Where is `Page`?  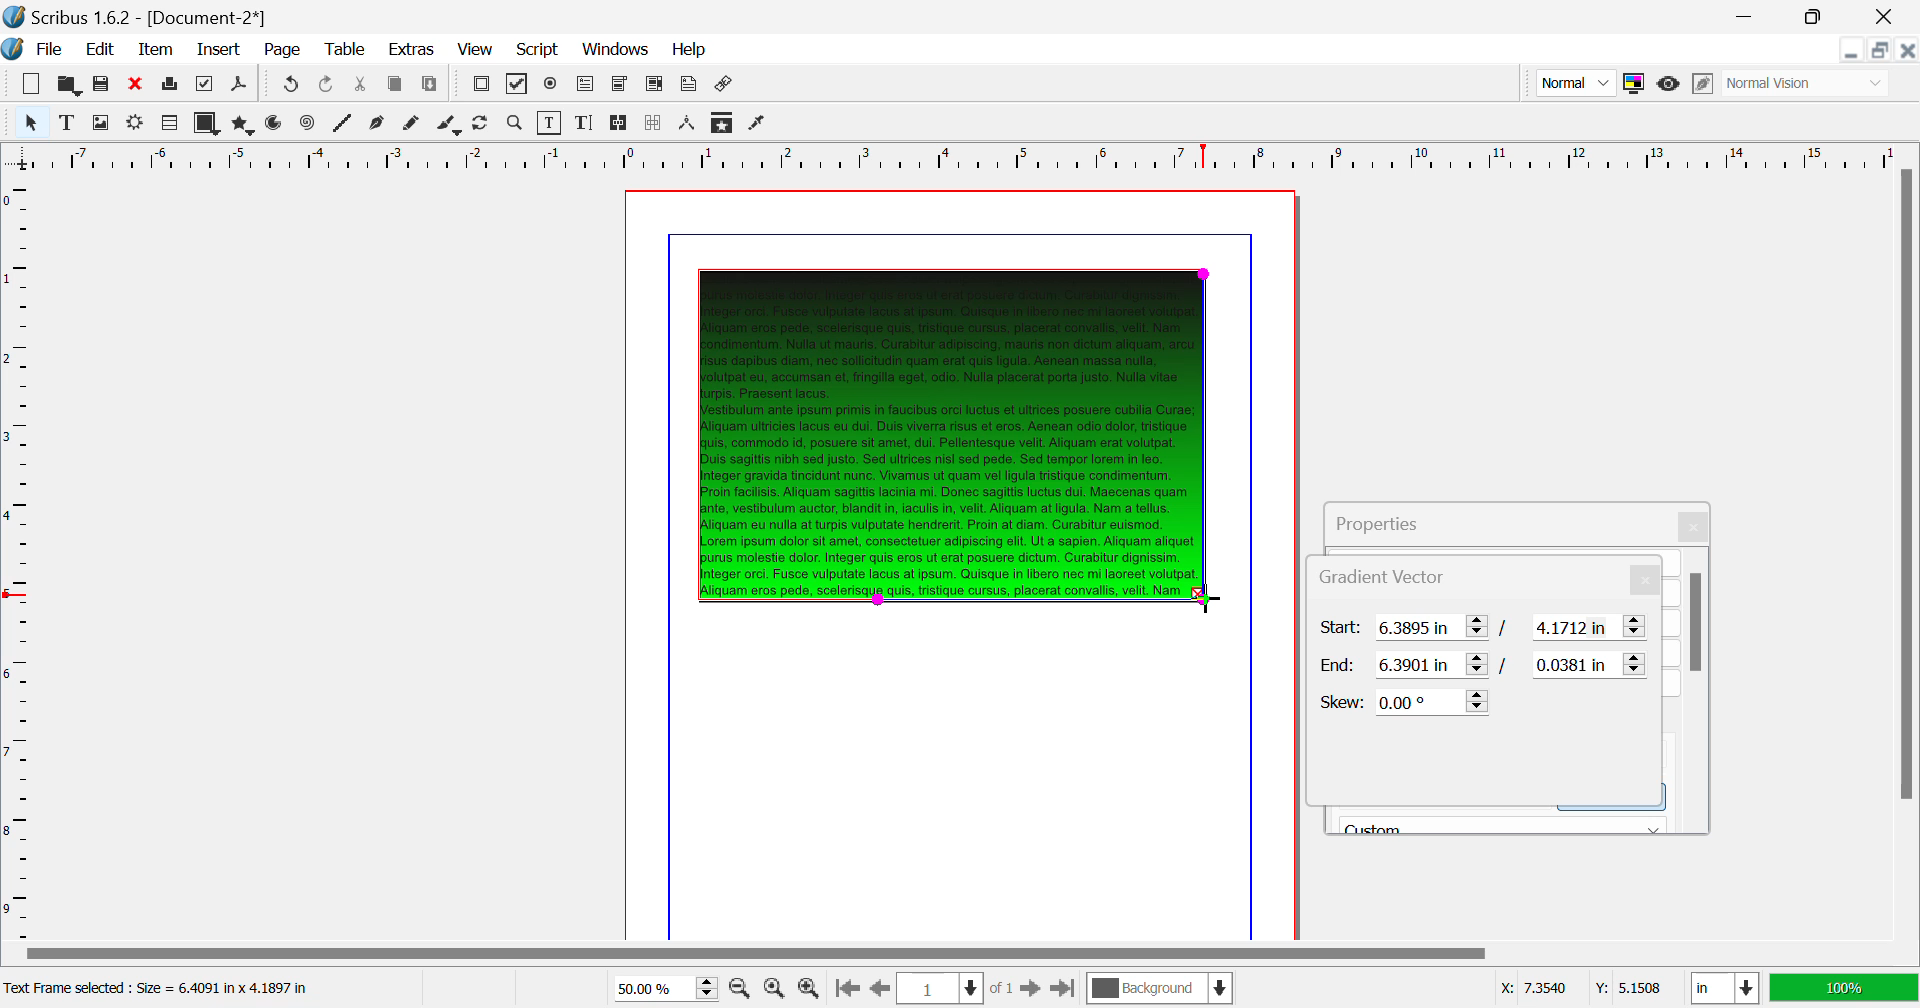
Page is located at coordinates (281, 51).